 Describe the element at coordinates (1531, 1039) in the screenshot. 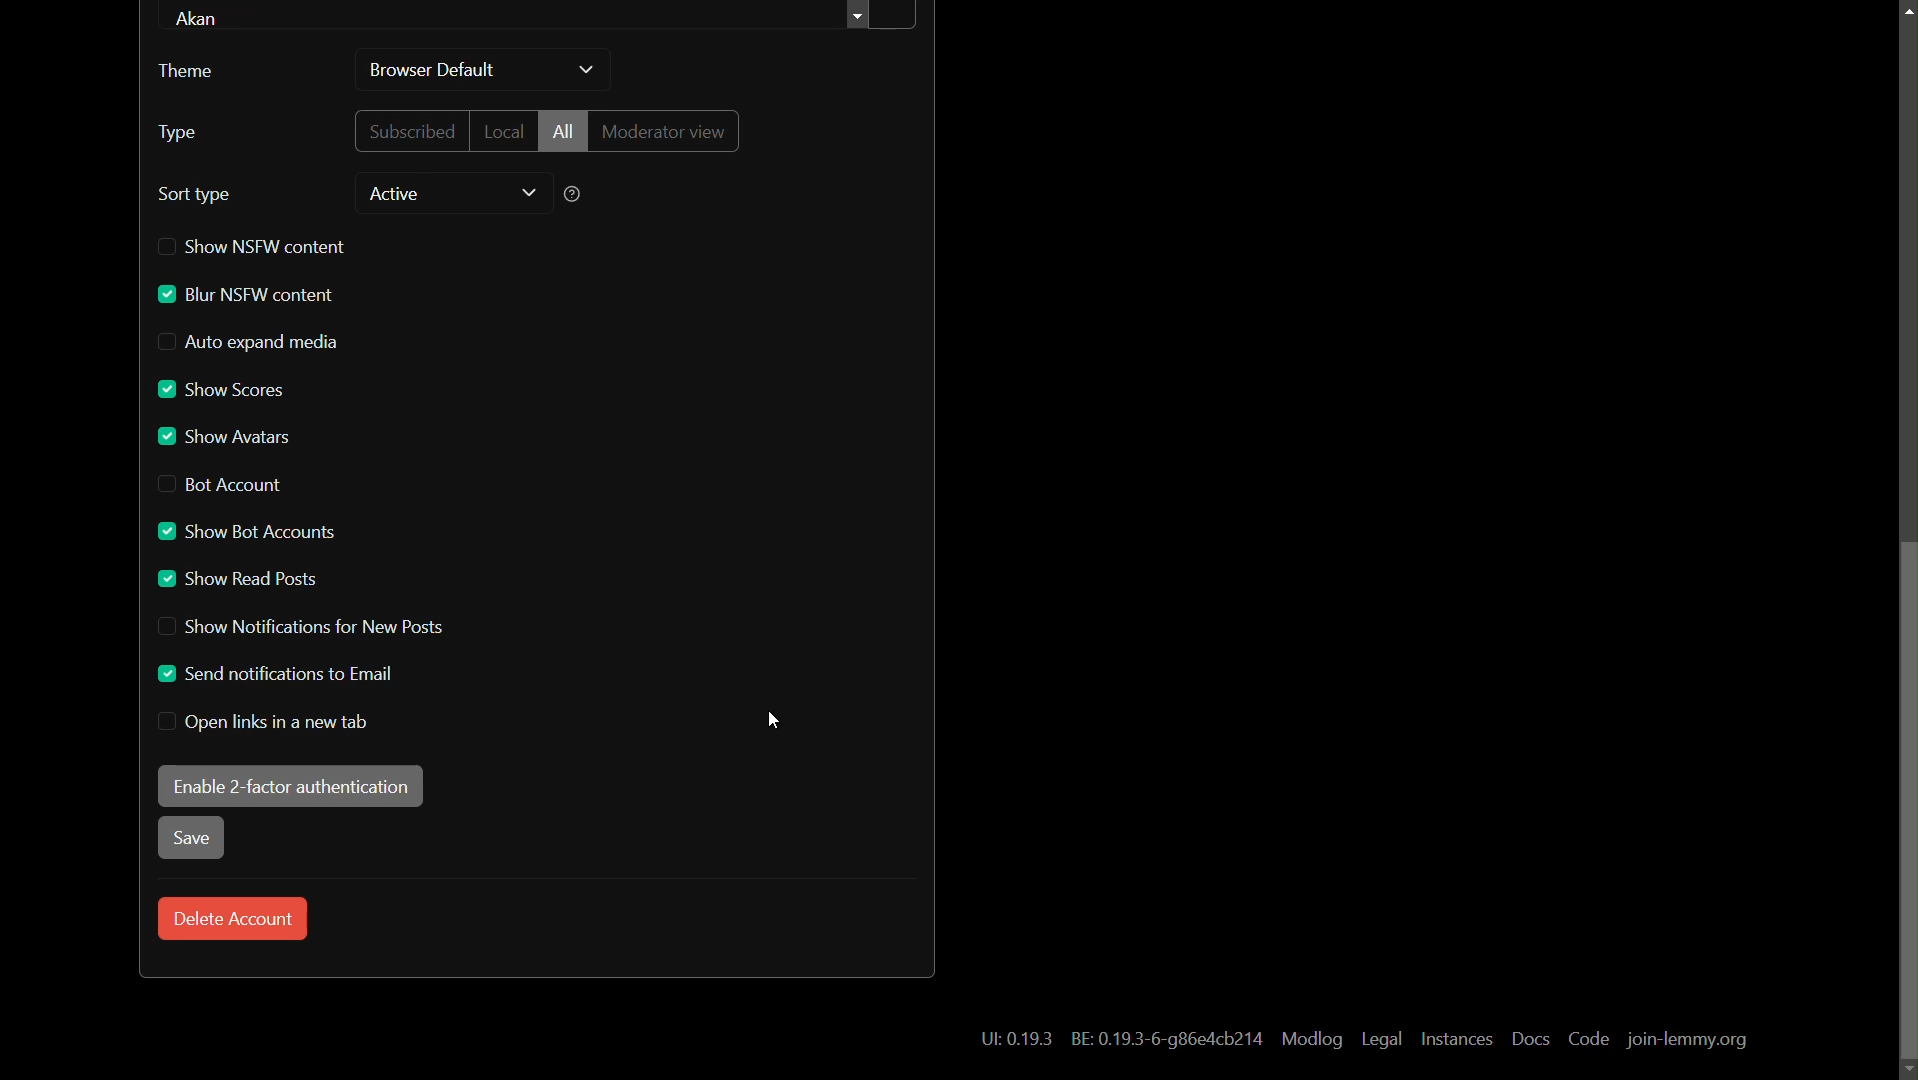

I see `docs` at that location.